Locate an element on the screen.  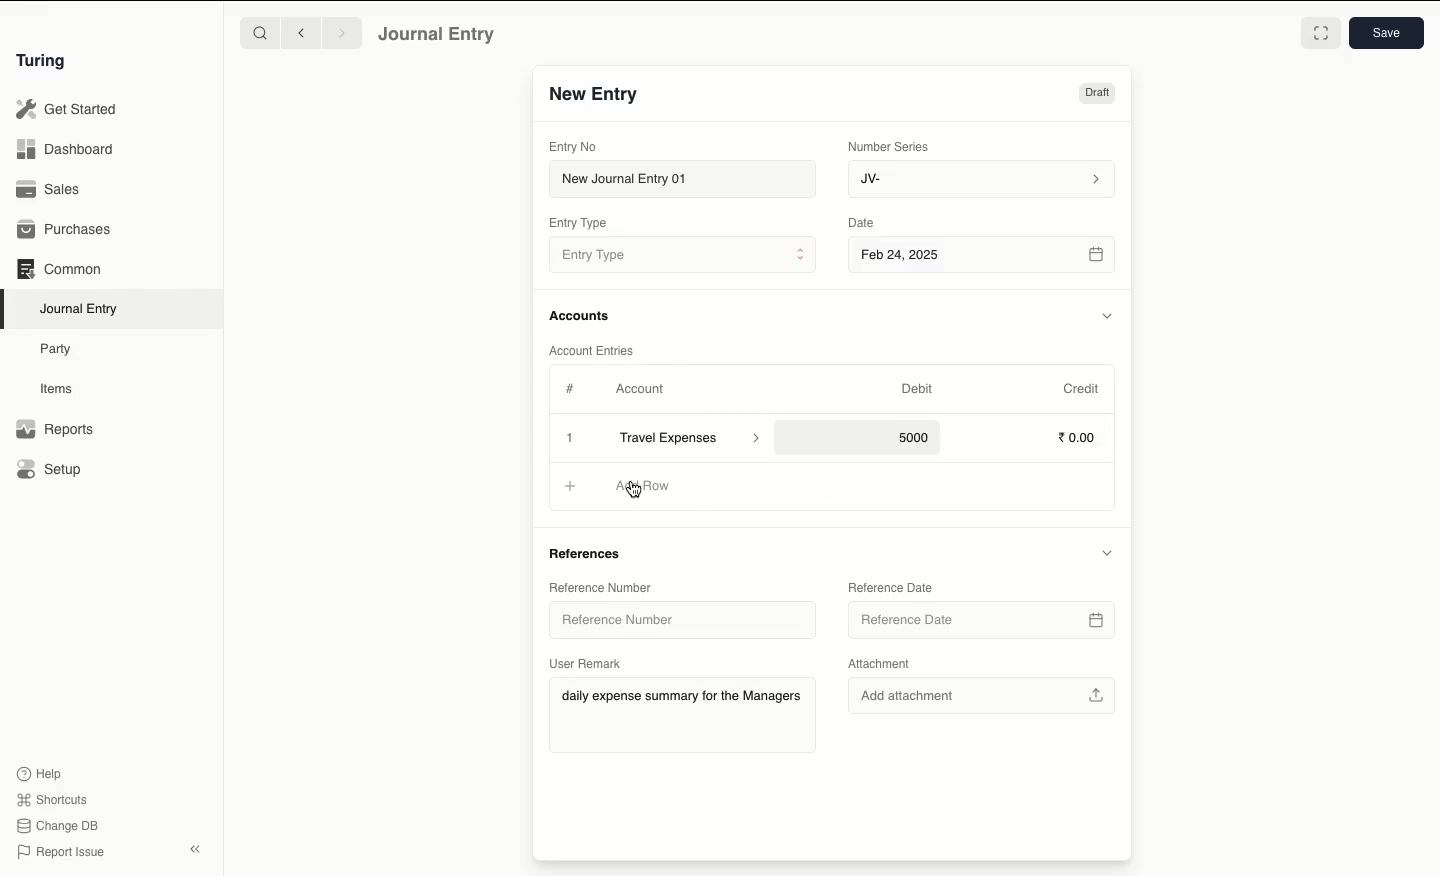
Reference Number is located at coordinates (675, 620).